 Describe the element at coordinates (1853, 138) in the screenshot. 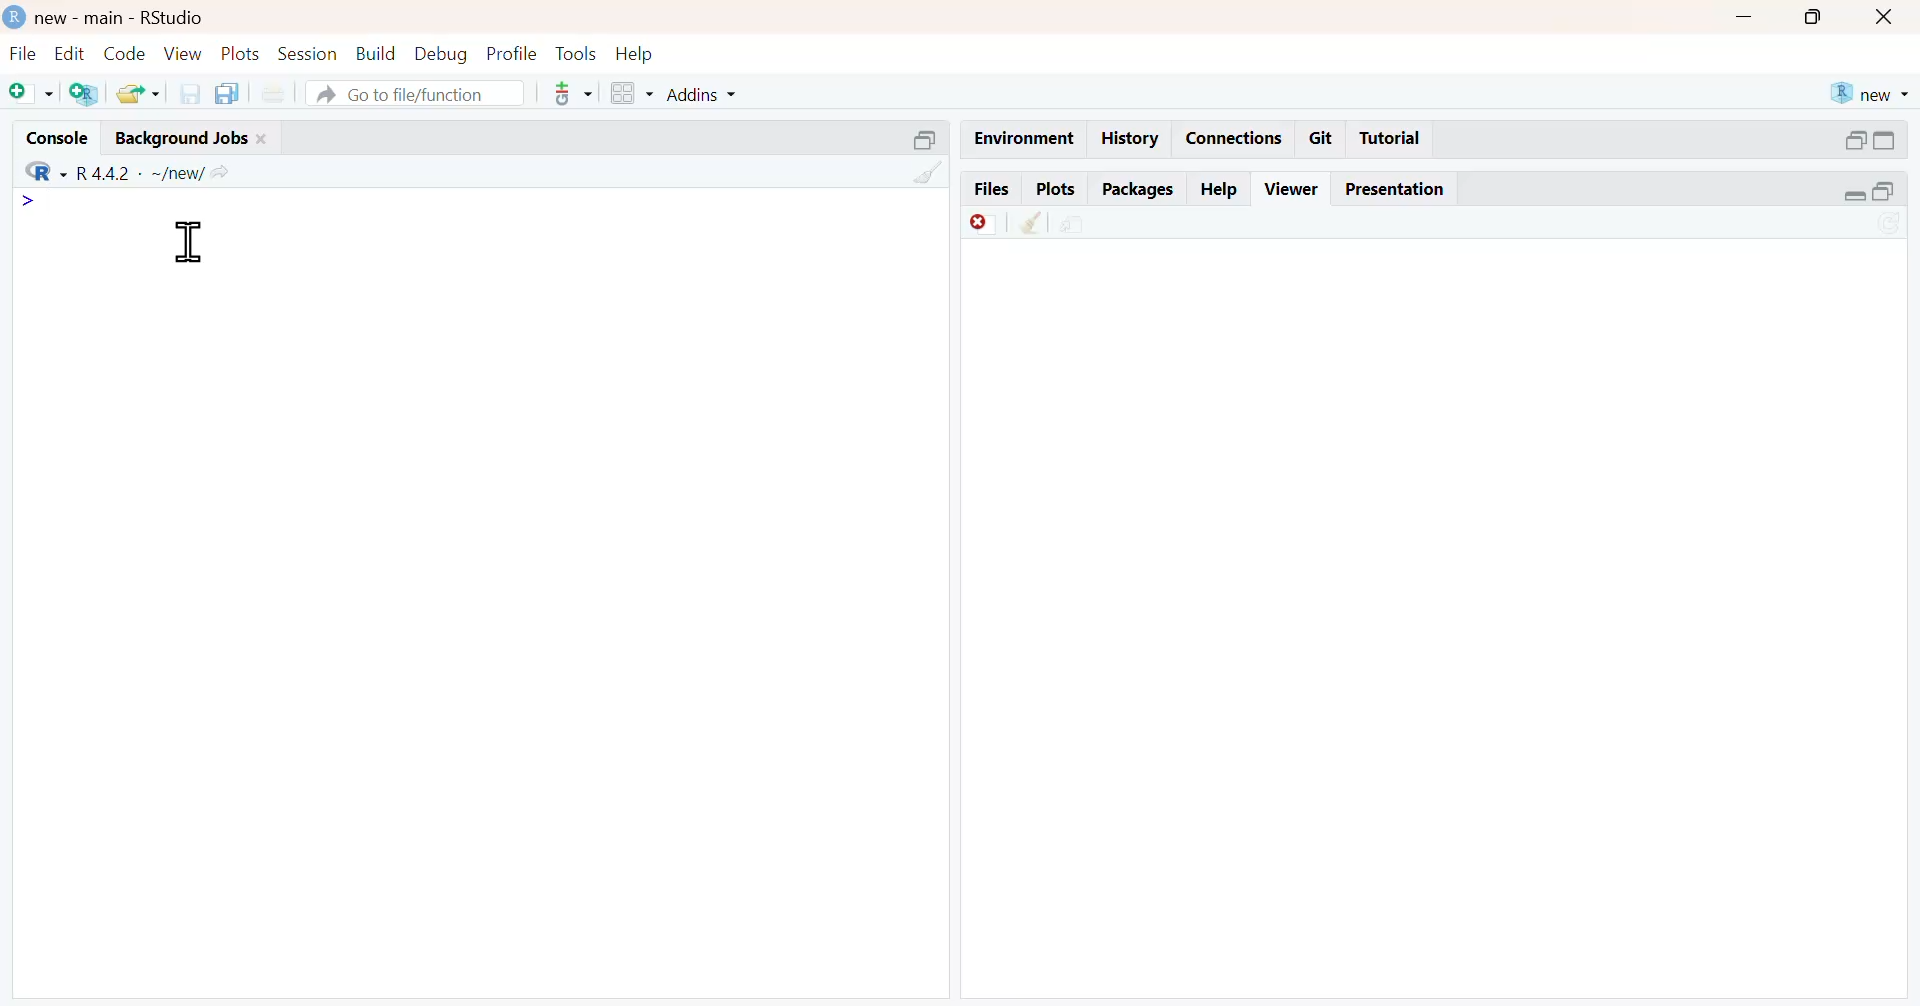

I see `minimize` at that location.